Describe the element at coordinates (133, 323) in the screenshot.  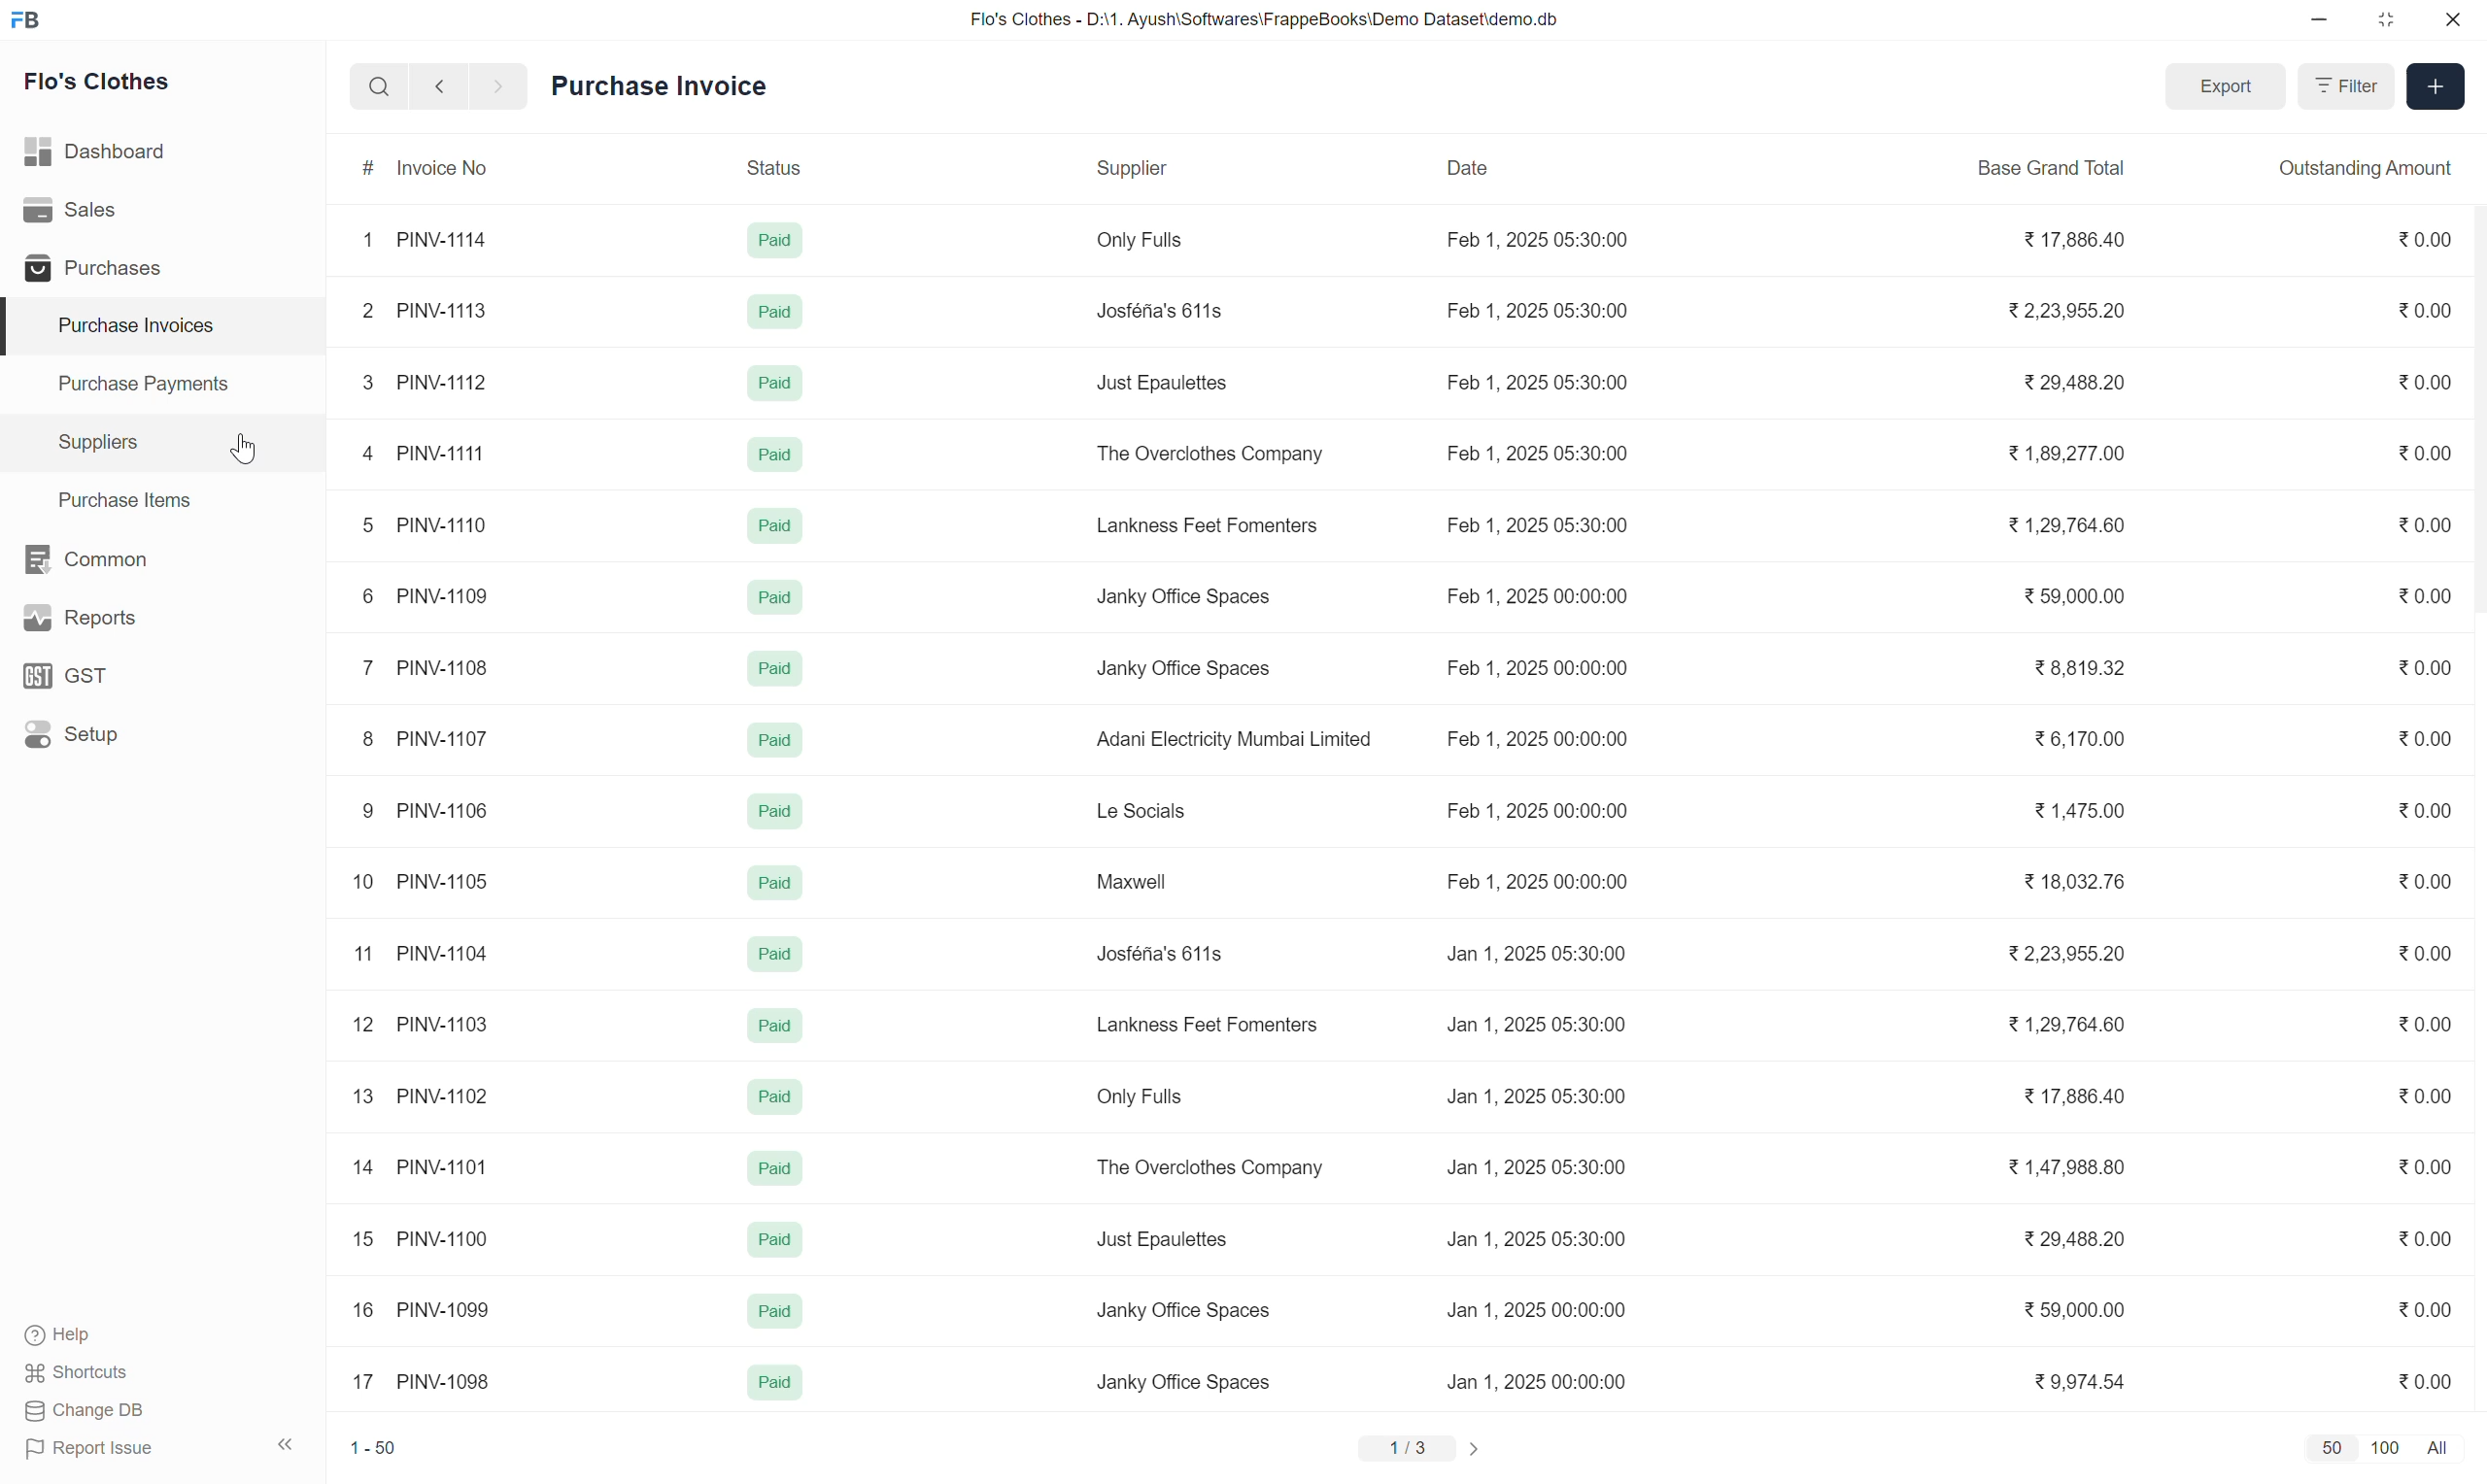
I see `Purchase invoices` at that location.